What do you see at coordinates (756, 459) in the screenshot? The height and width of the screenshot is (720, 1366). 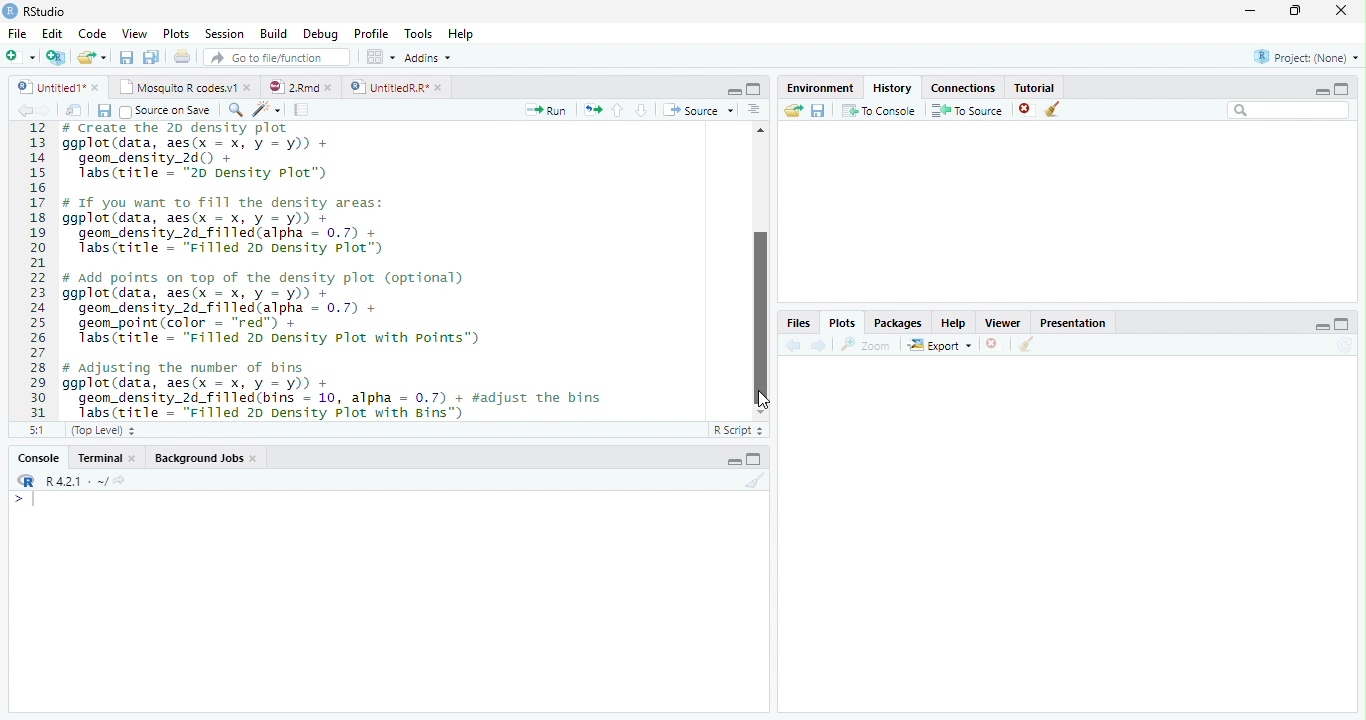 I see `maximize` at bounding box center [756, 459].